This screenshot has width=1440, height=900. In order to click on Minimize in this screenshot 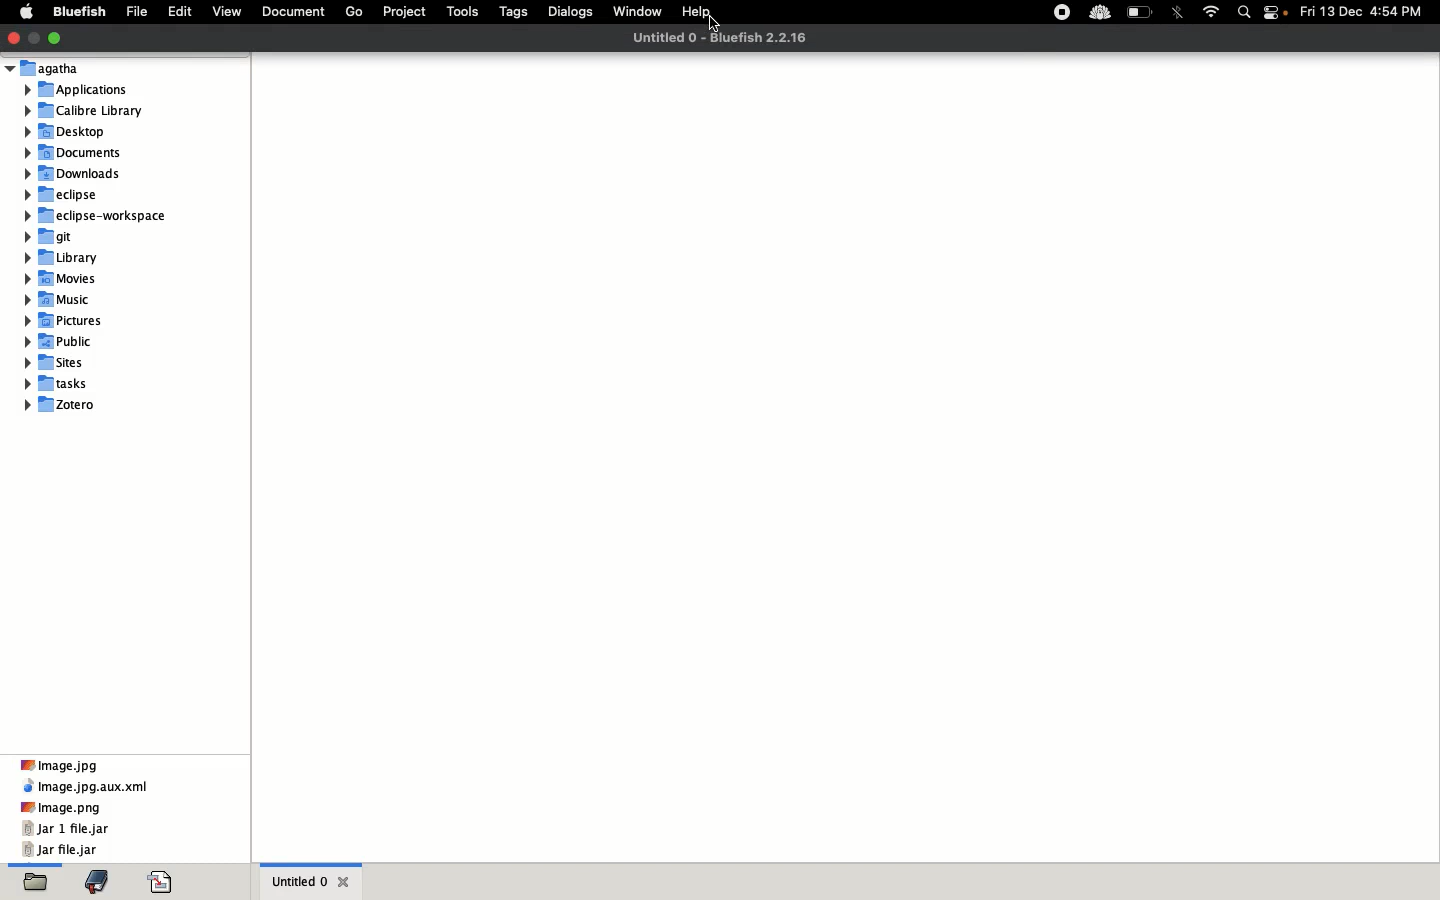, I will do `click(33, 37)`.